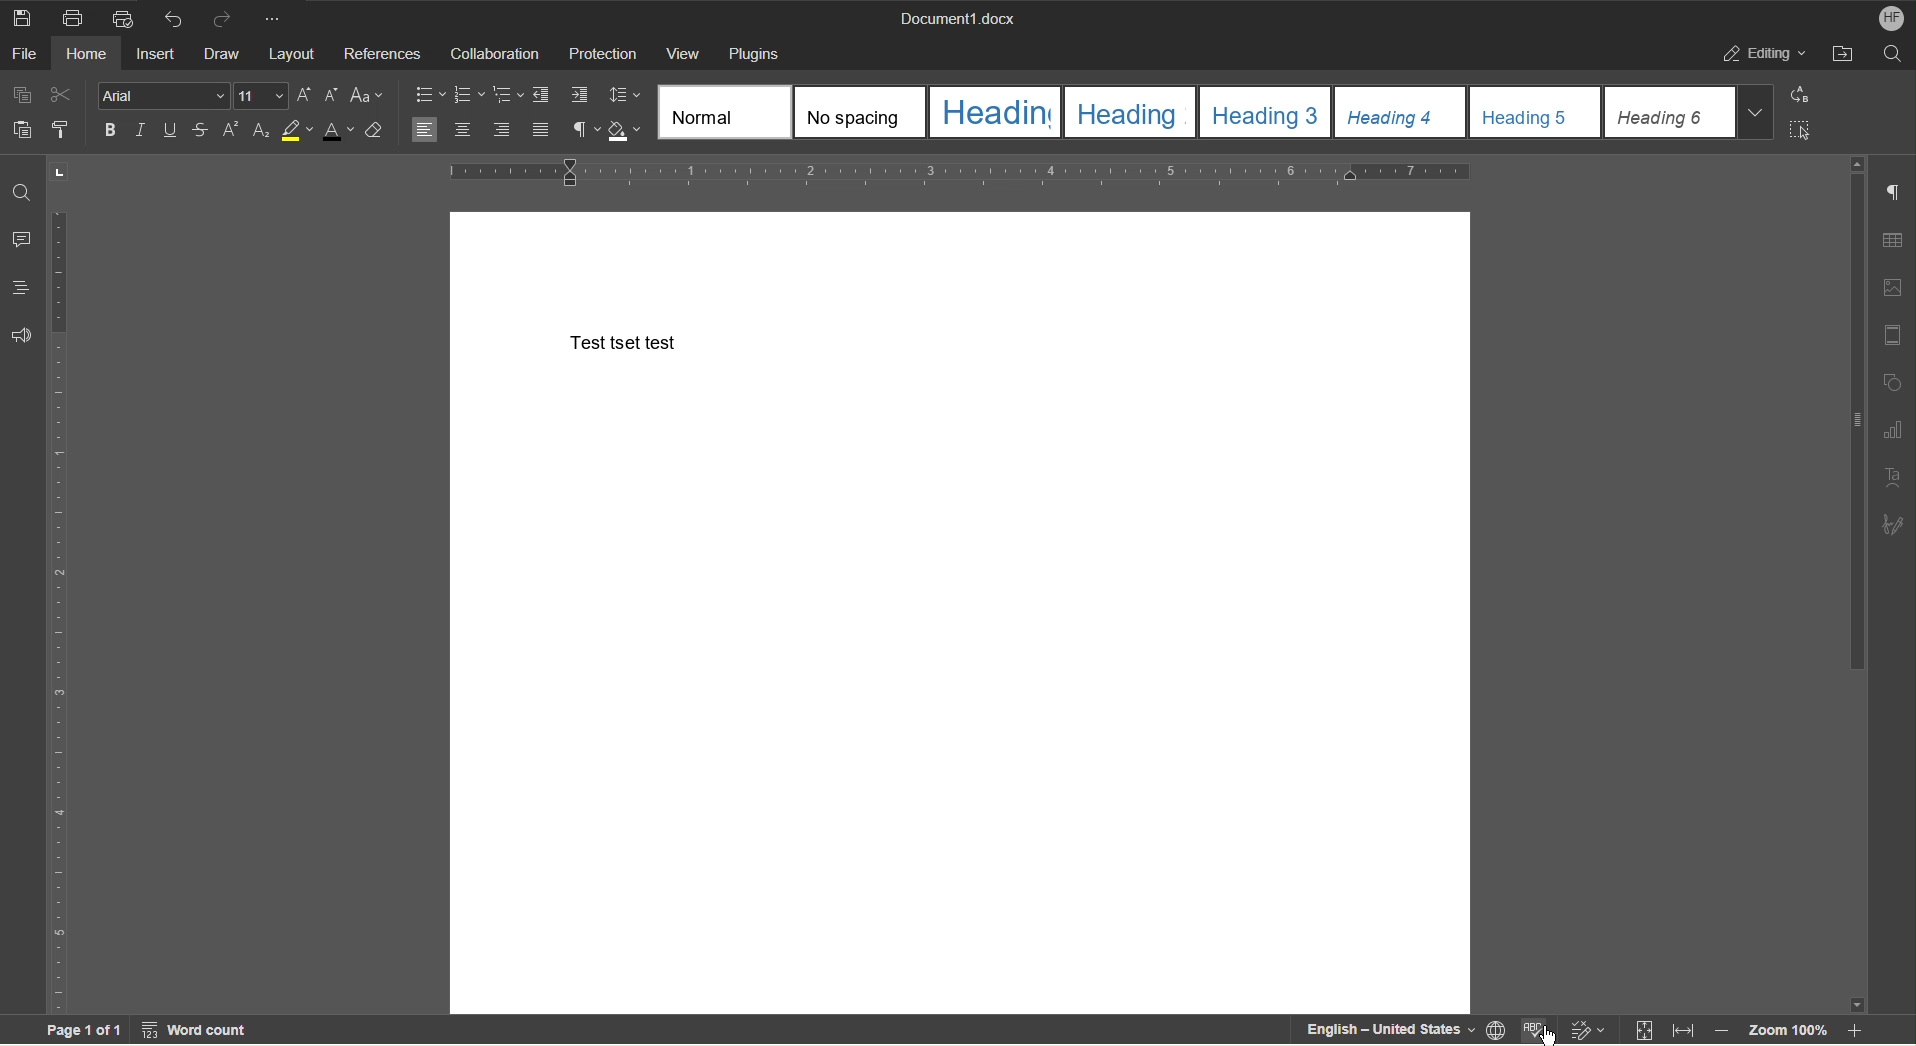  Describe the element at coordinates (198, 1030) in the screenshot. I see `Word count` at that location.